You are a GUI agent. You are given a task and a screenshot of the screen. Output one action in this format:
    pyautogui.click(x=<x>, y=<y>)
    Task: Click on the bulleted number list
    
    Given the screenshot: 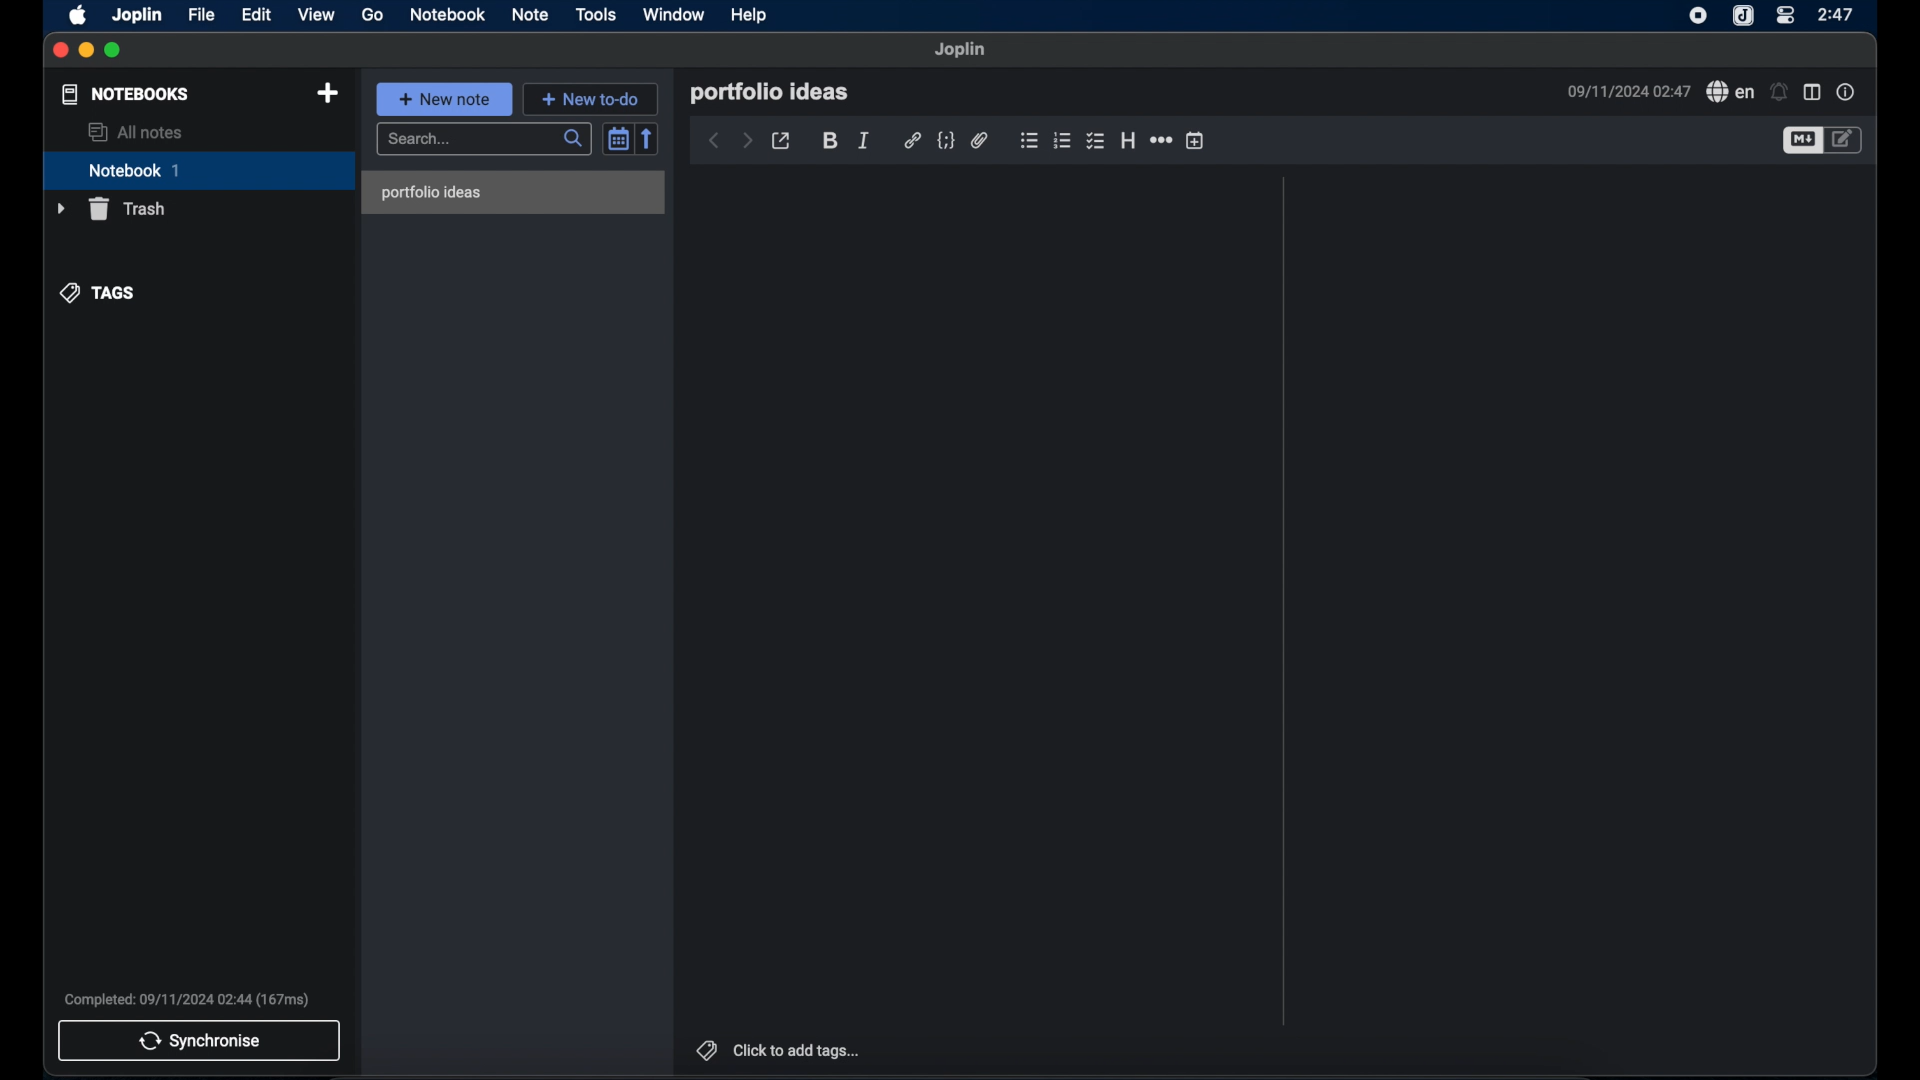 What is the action you would take?
    pyautogui.click(x=1062, y=141)
    